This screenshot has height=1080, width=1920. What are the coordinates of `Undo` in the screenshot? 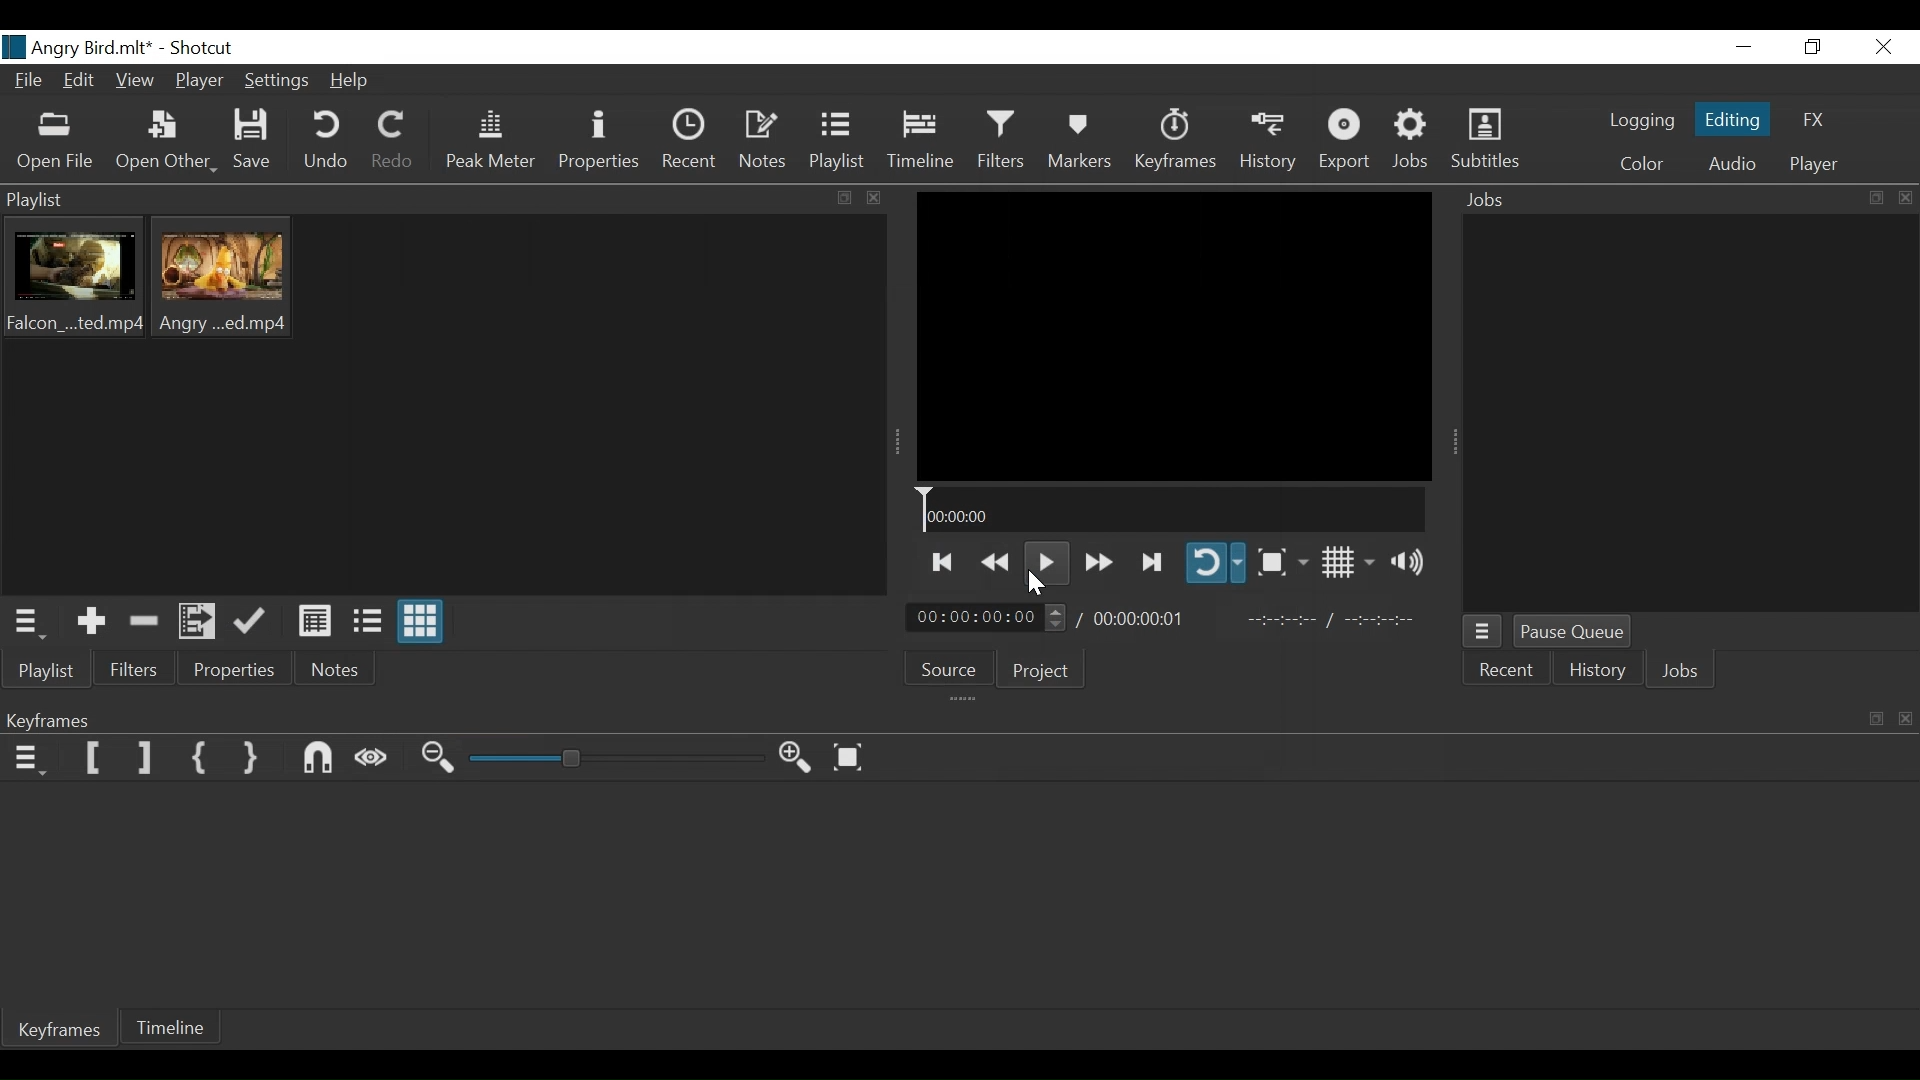 It's located at (327, 142).